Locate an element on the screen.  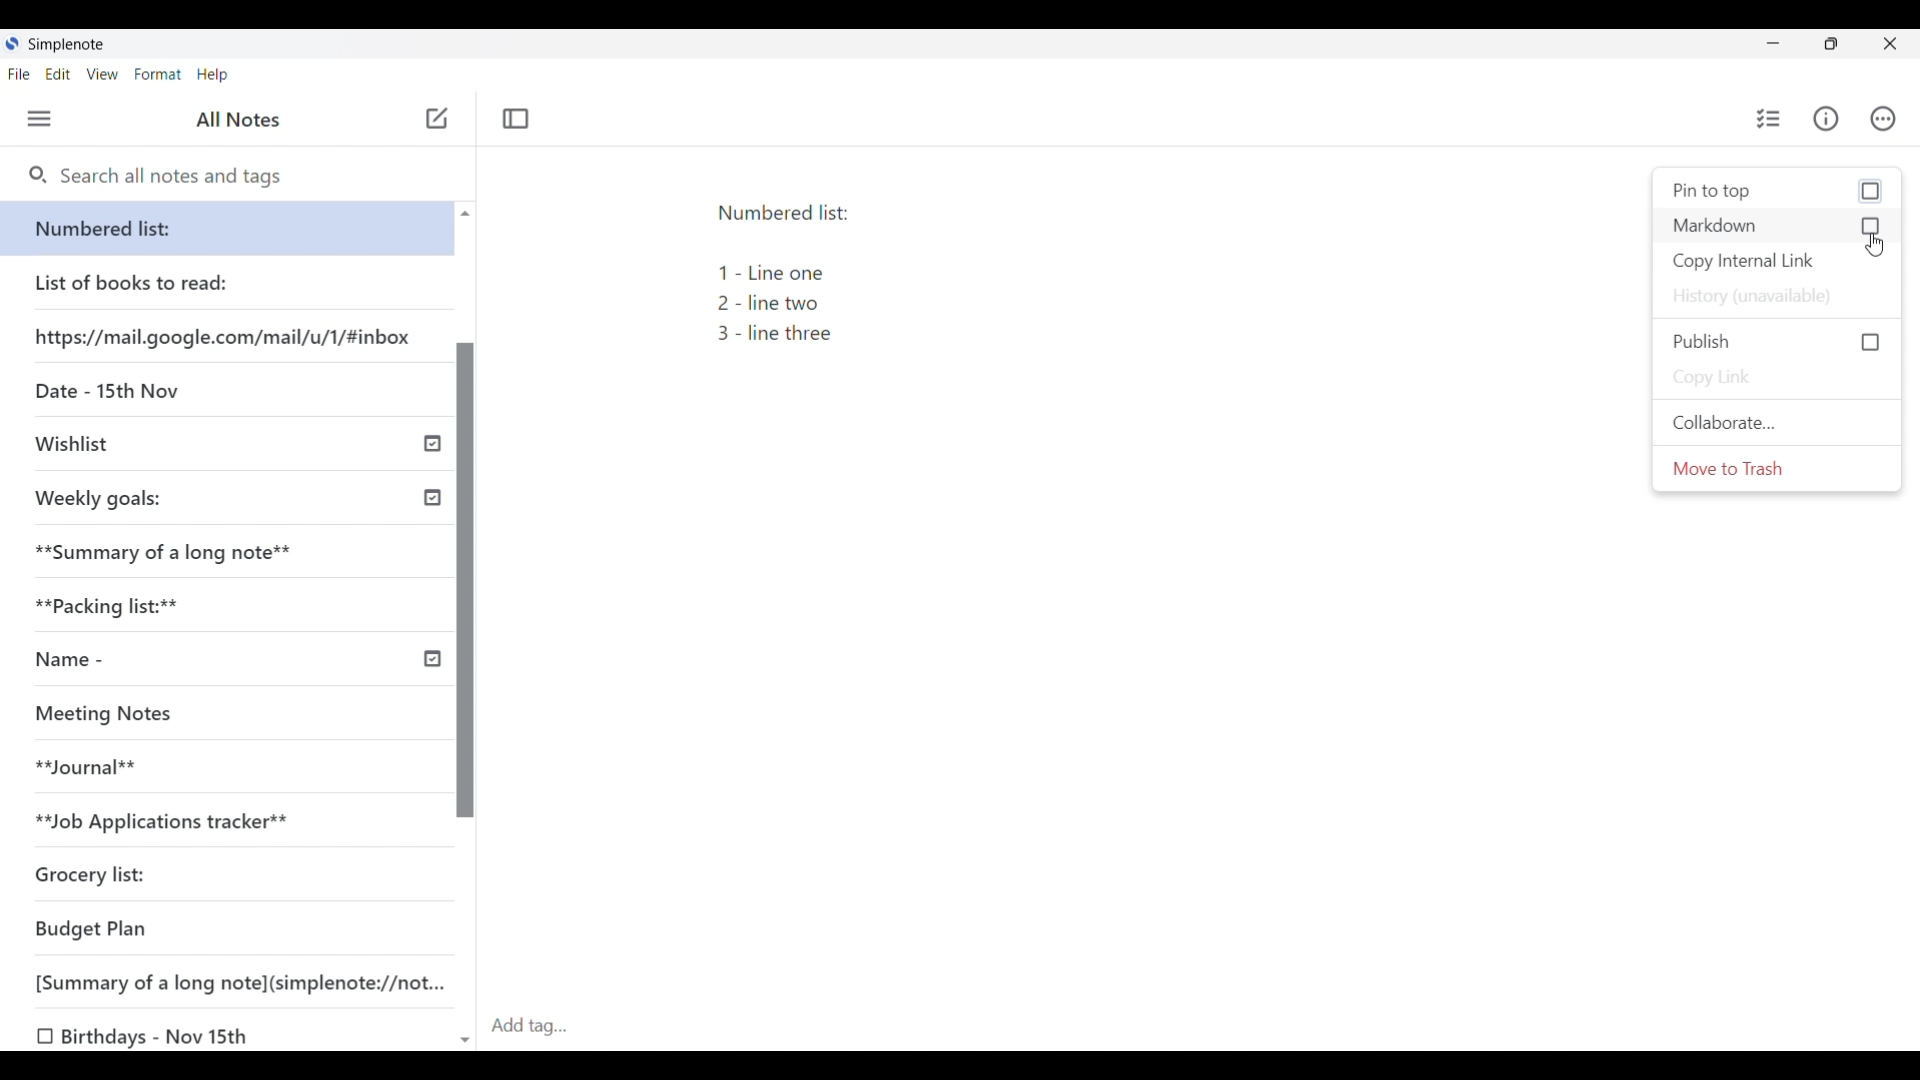
Toggle focus mode is located at coordinates (517, 118).